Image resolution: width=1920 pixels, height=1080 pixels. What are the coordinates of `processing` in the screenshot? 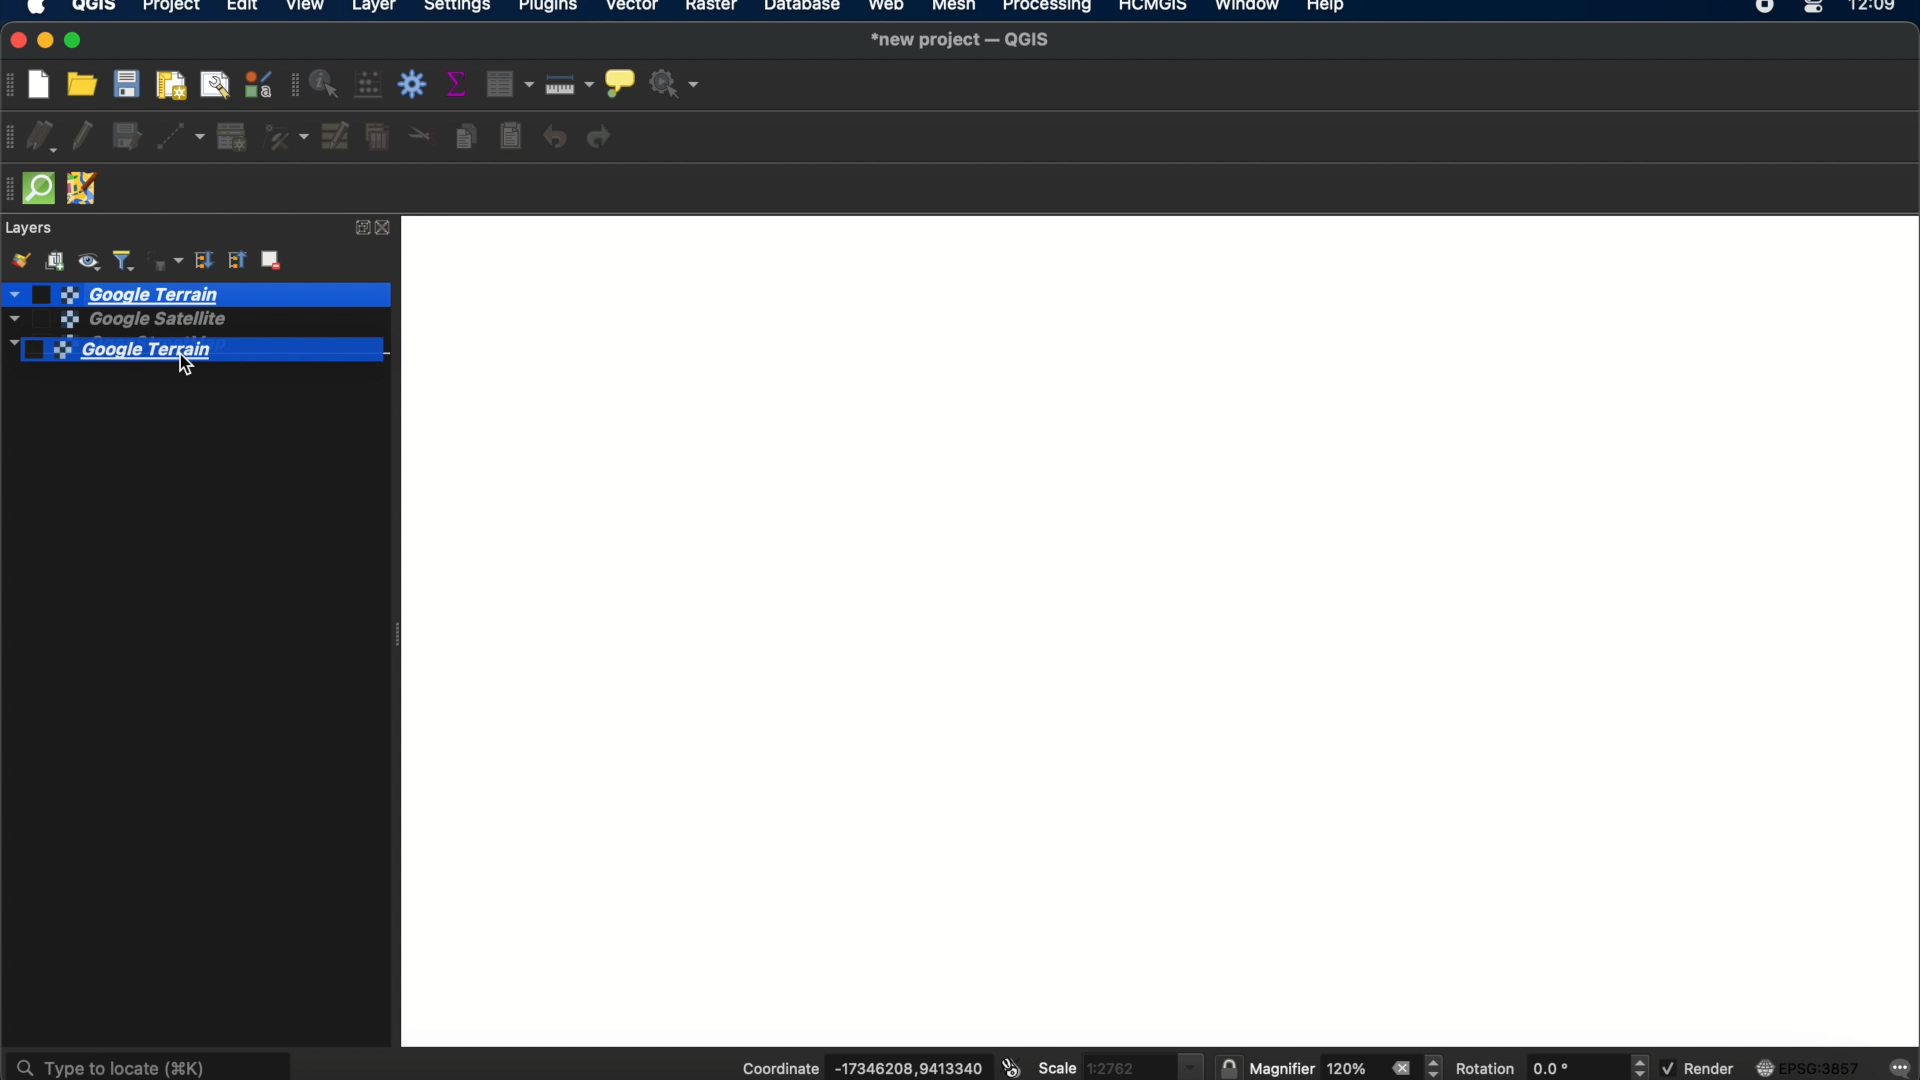 It's located at (1048, 8).